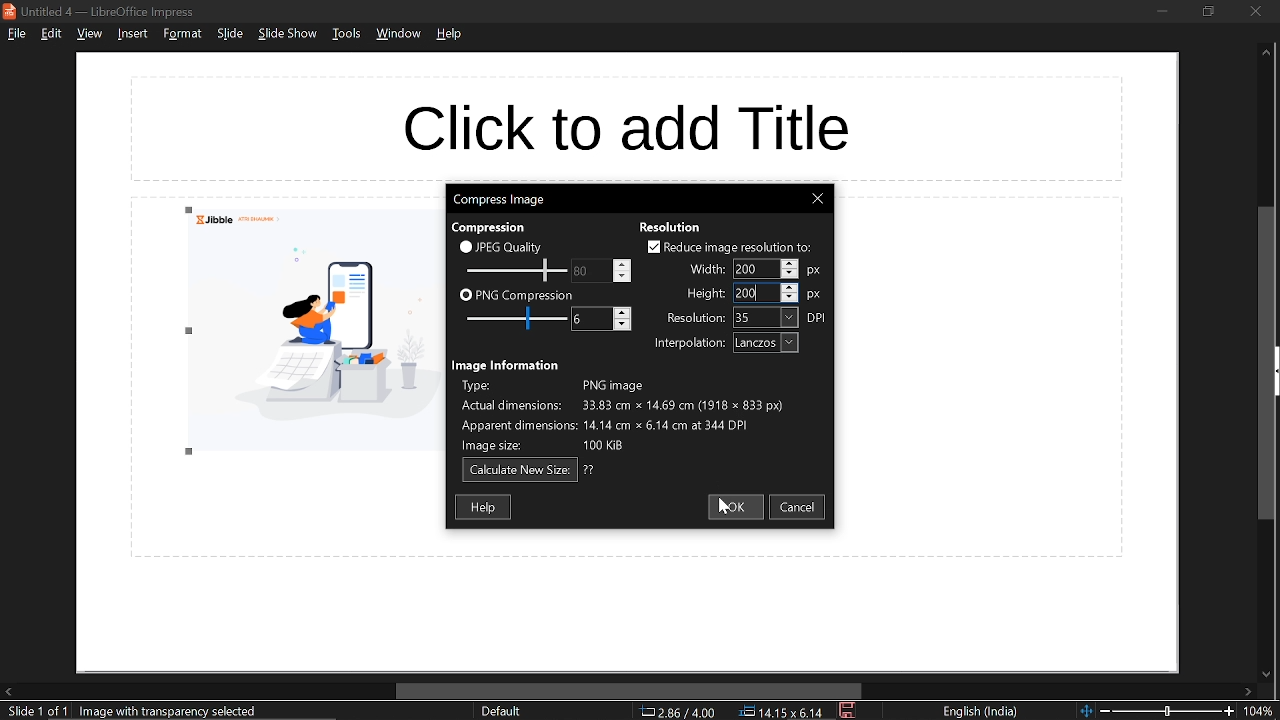 Image resolution: width=1280 pixels, height=720 pixels. What do you see at coordinates (817, 199) in the screenshot?
I see `Close` at bounding box center [817, 199].